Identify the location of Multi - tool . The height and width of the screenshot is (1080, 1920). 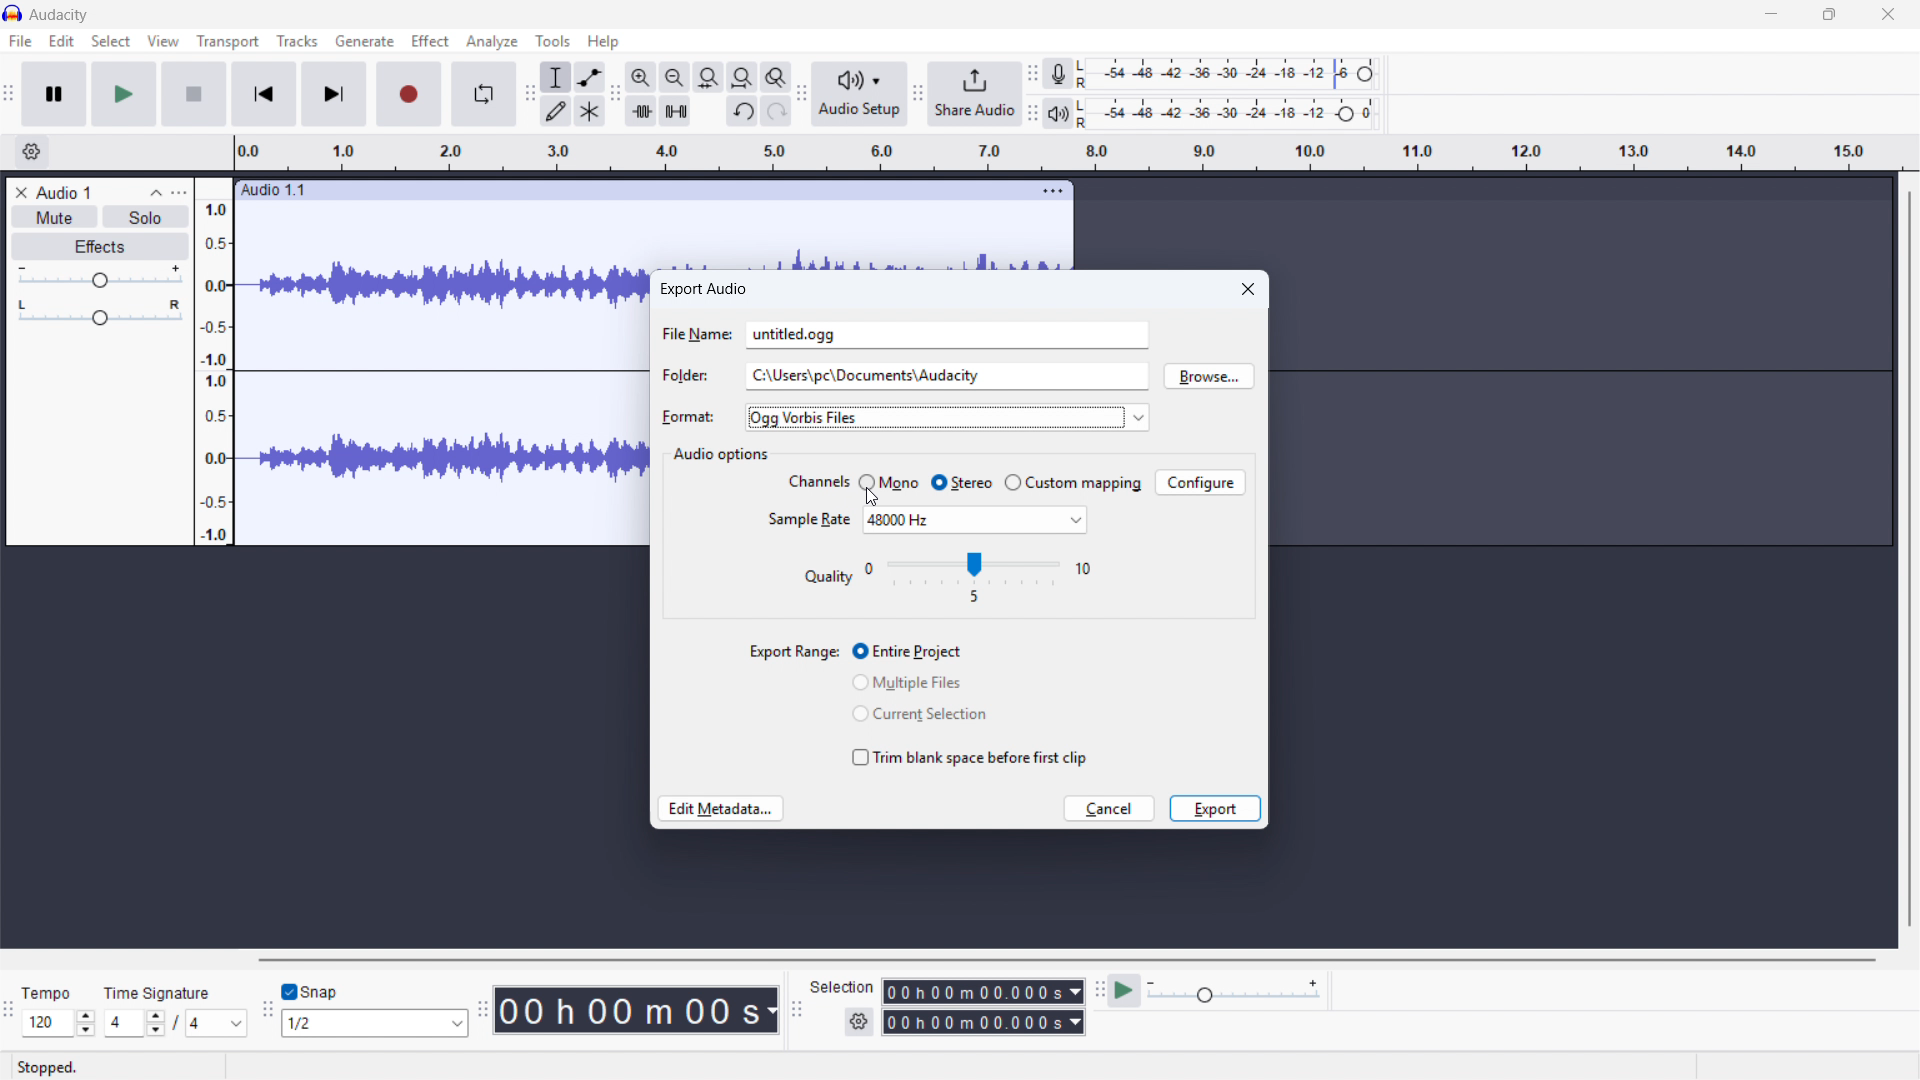
(590, 111).